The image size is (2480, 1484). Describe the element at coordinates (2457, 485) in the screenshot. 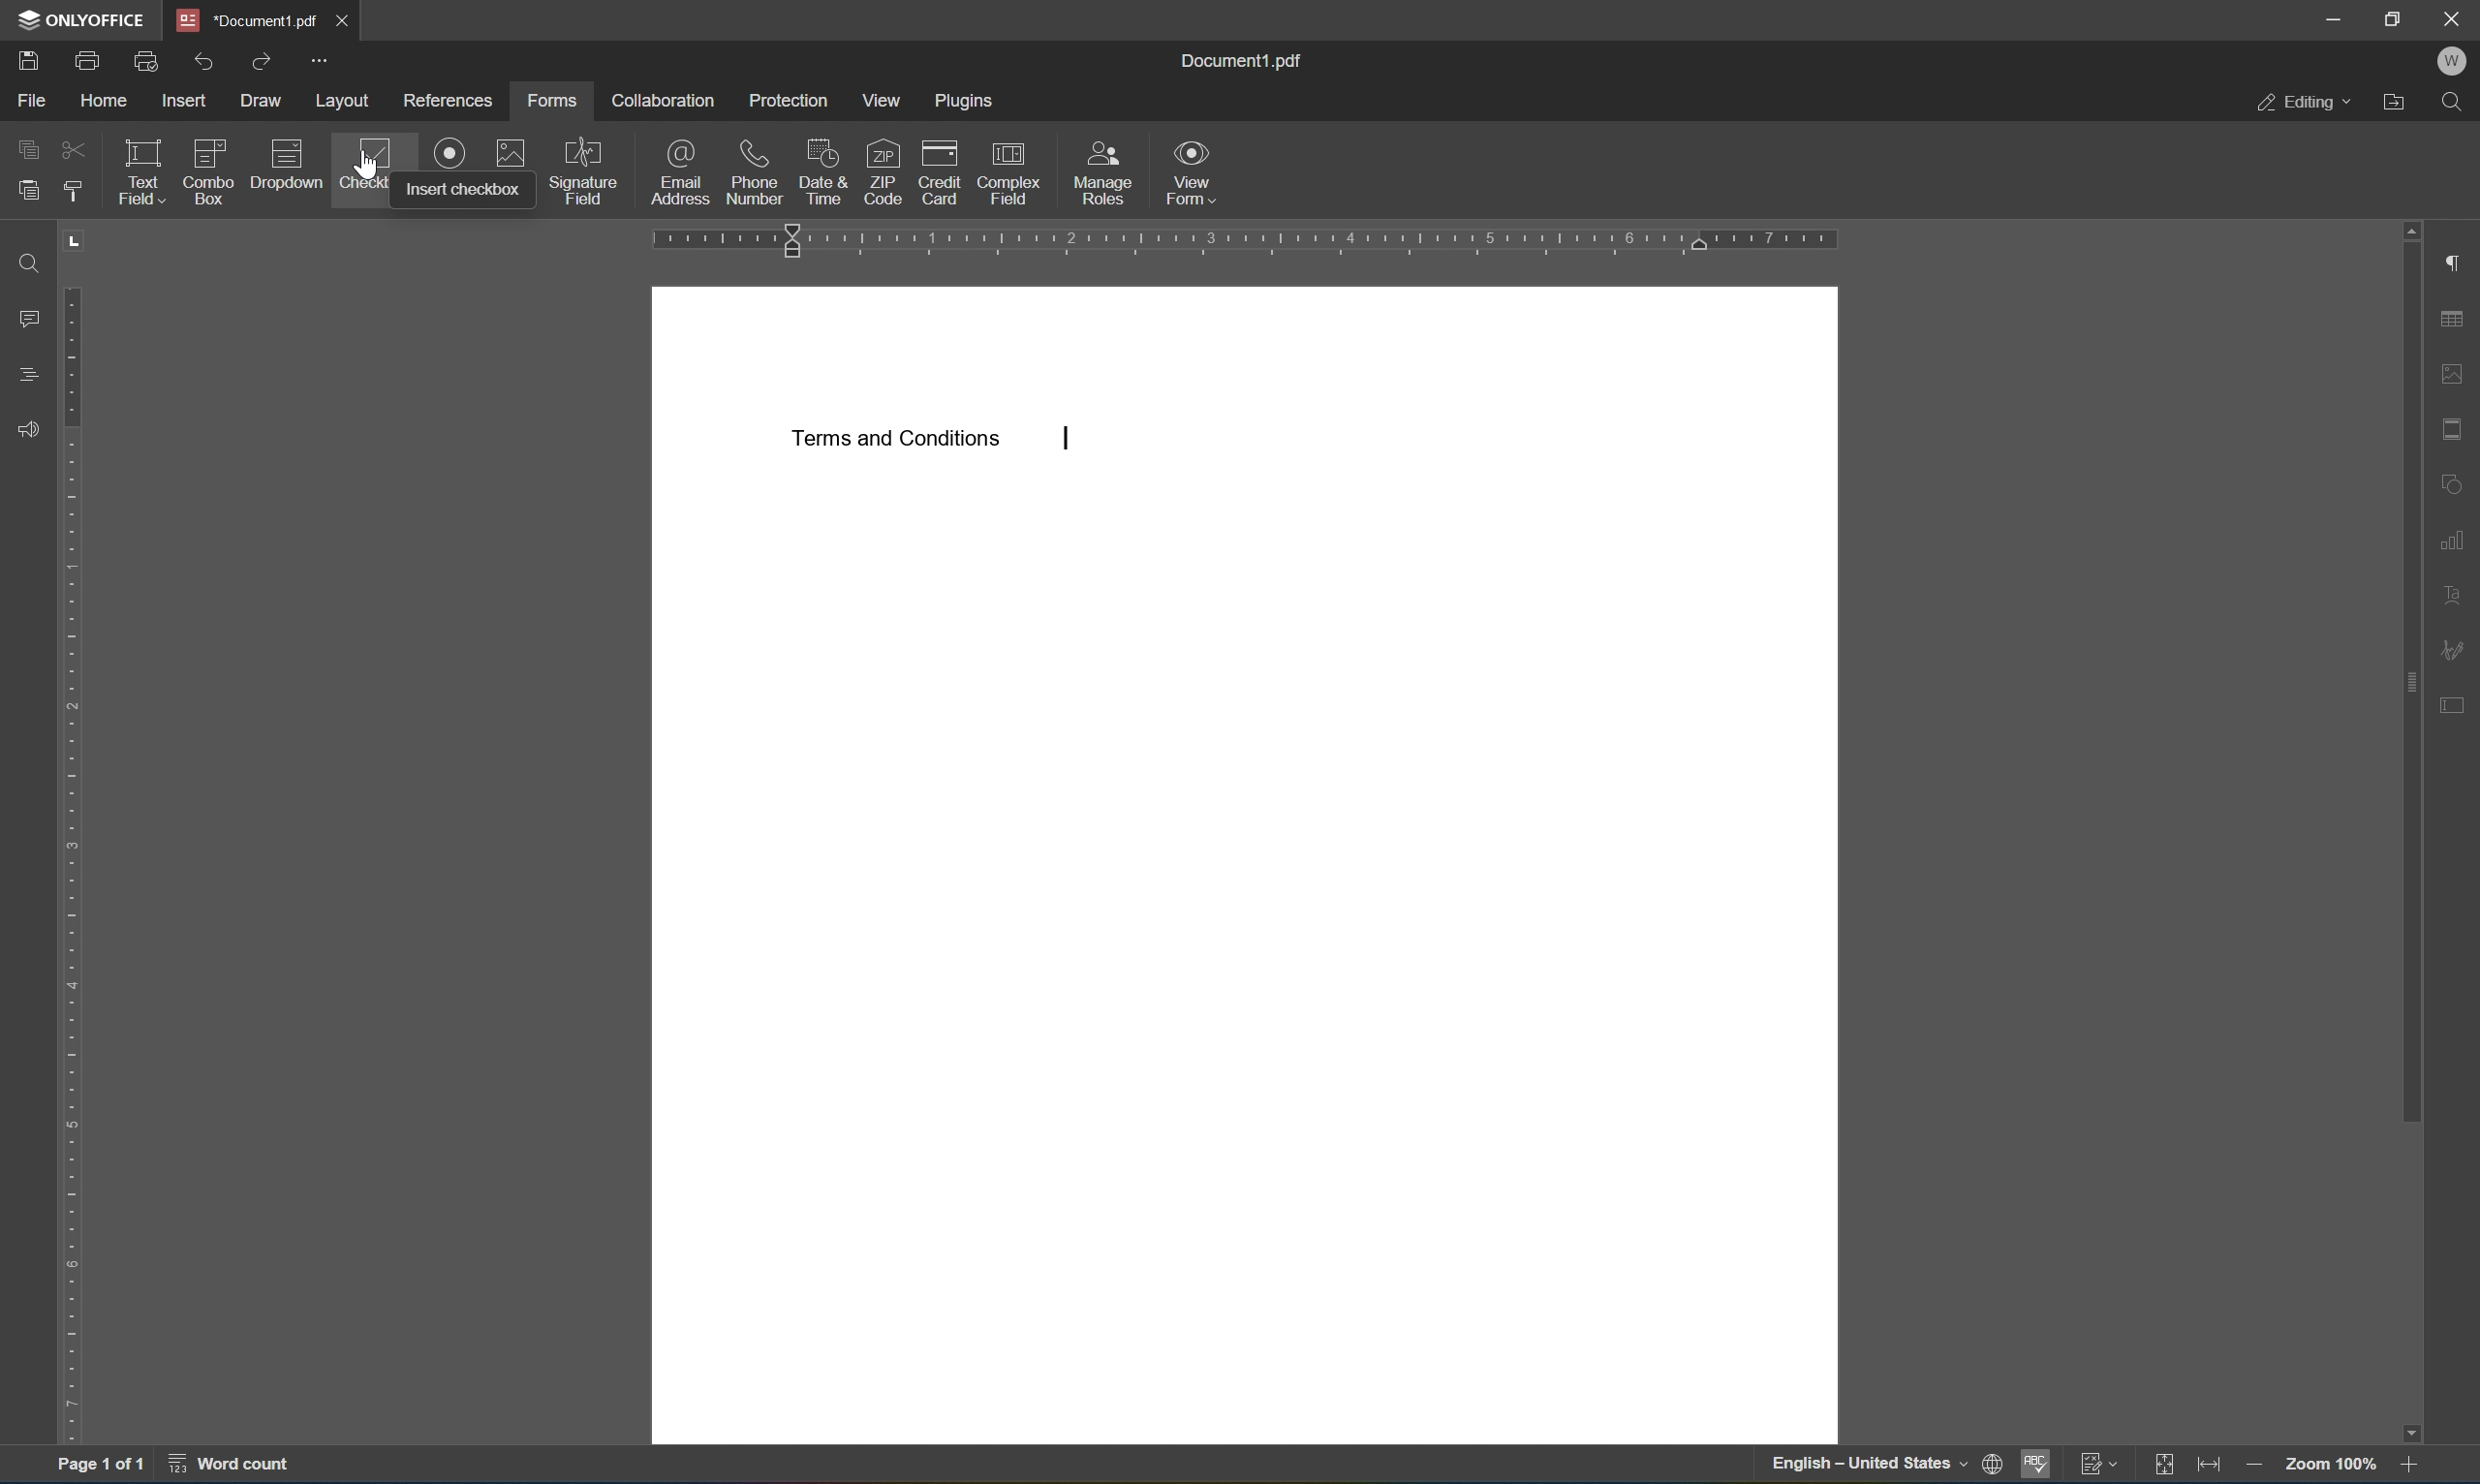

I see `shape settings` at that location.